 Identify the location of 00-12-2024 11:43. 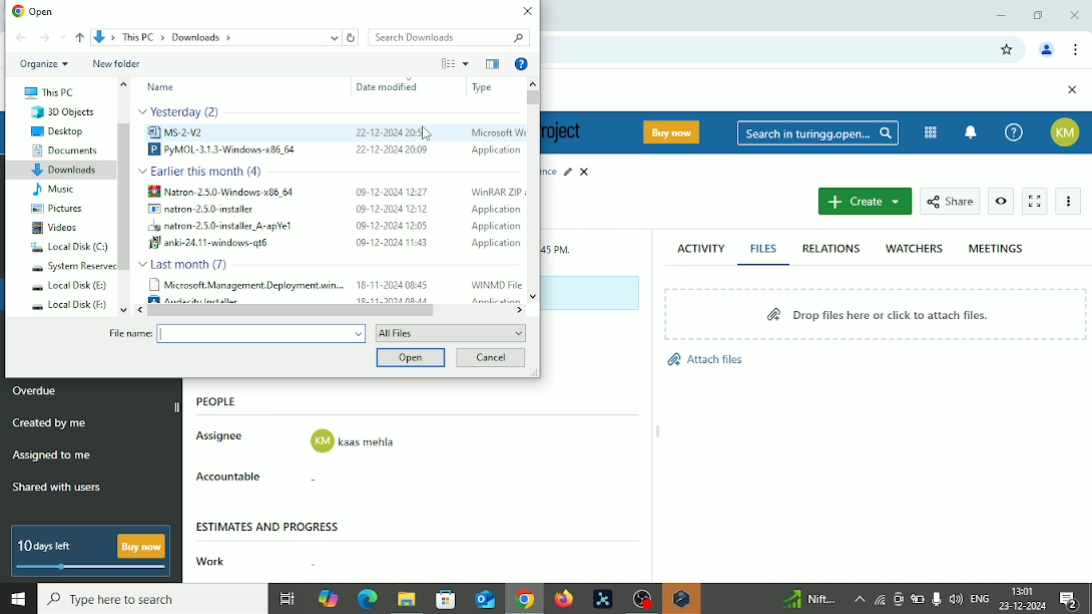
(392, 243).